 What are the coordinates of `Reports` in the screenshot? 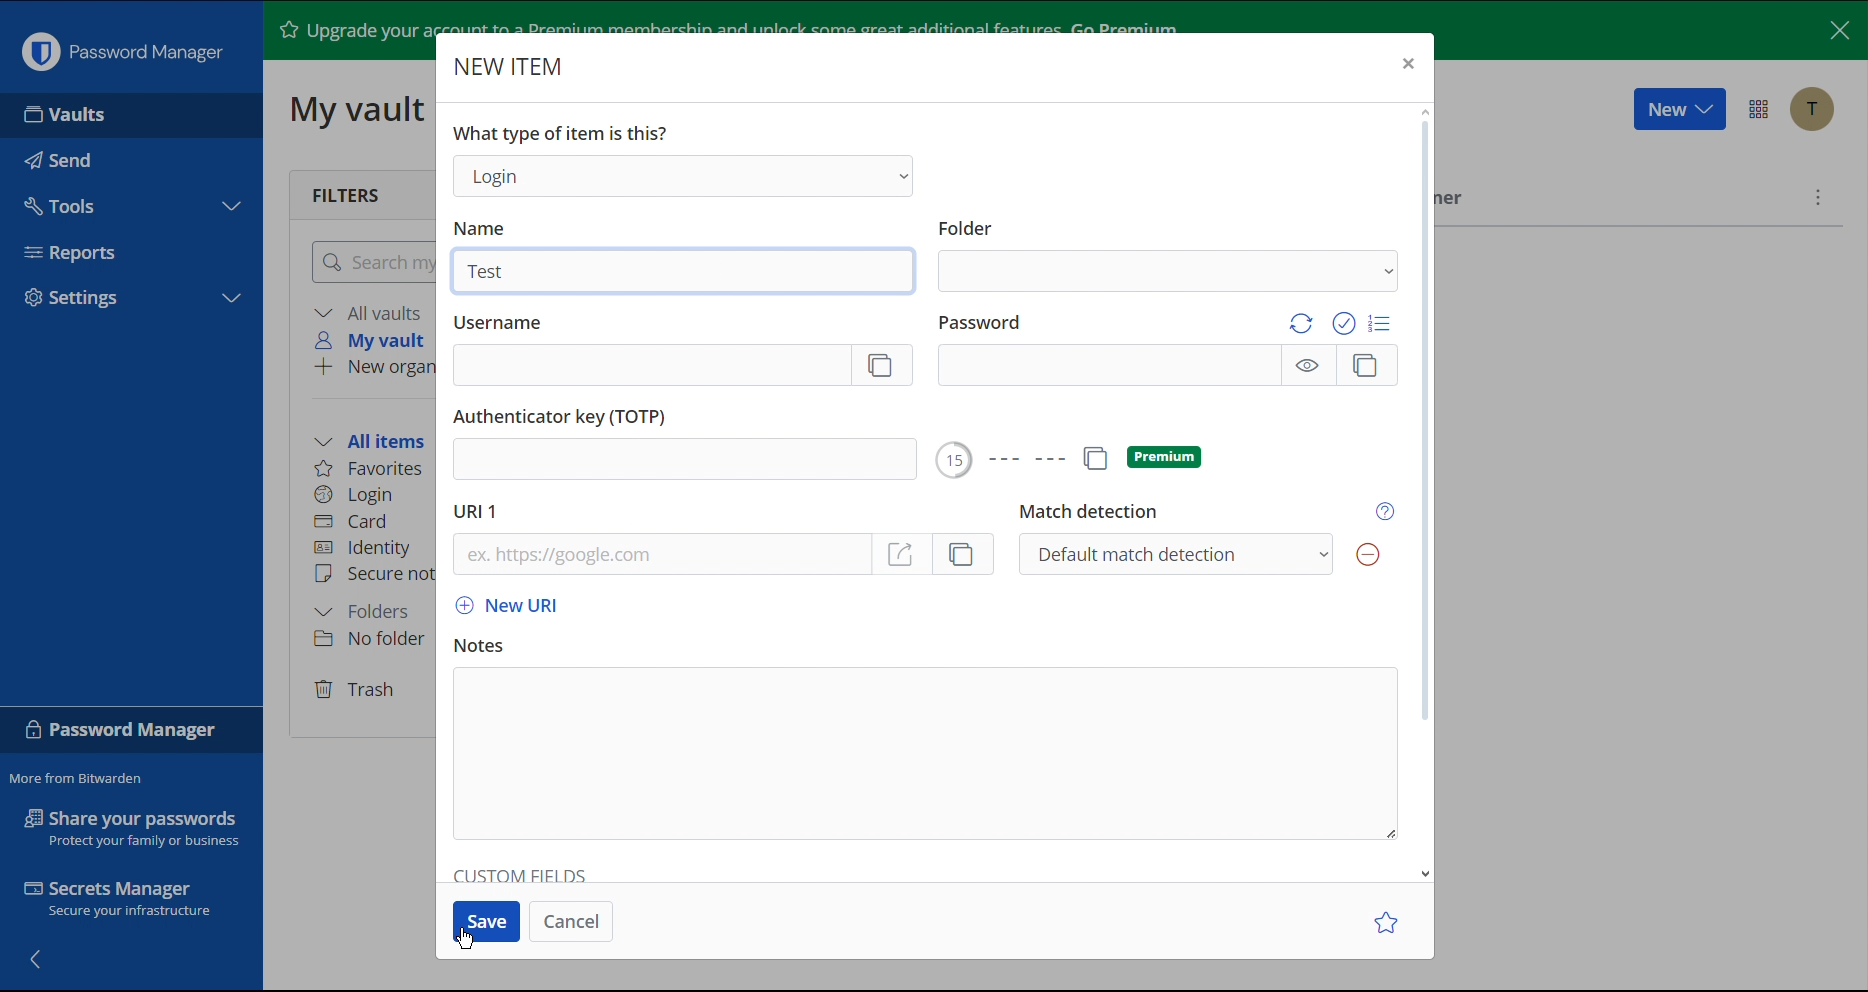 It's located at (127, 254).